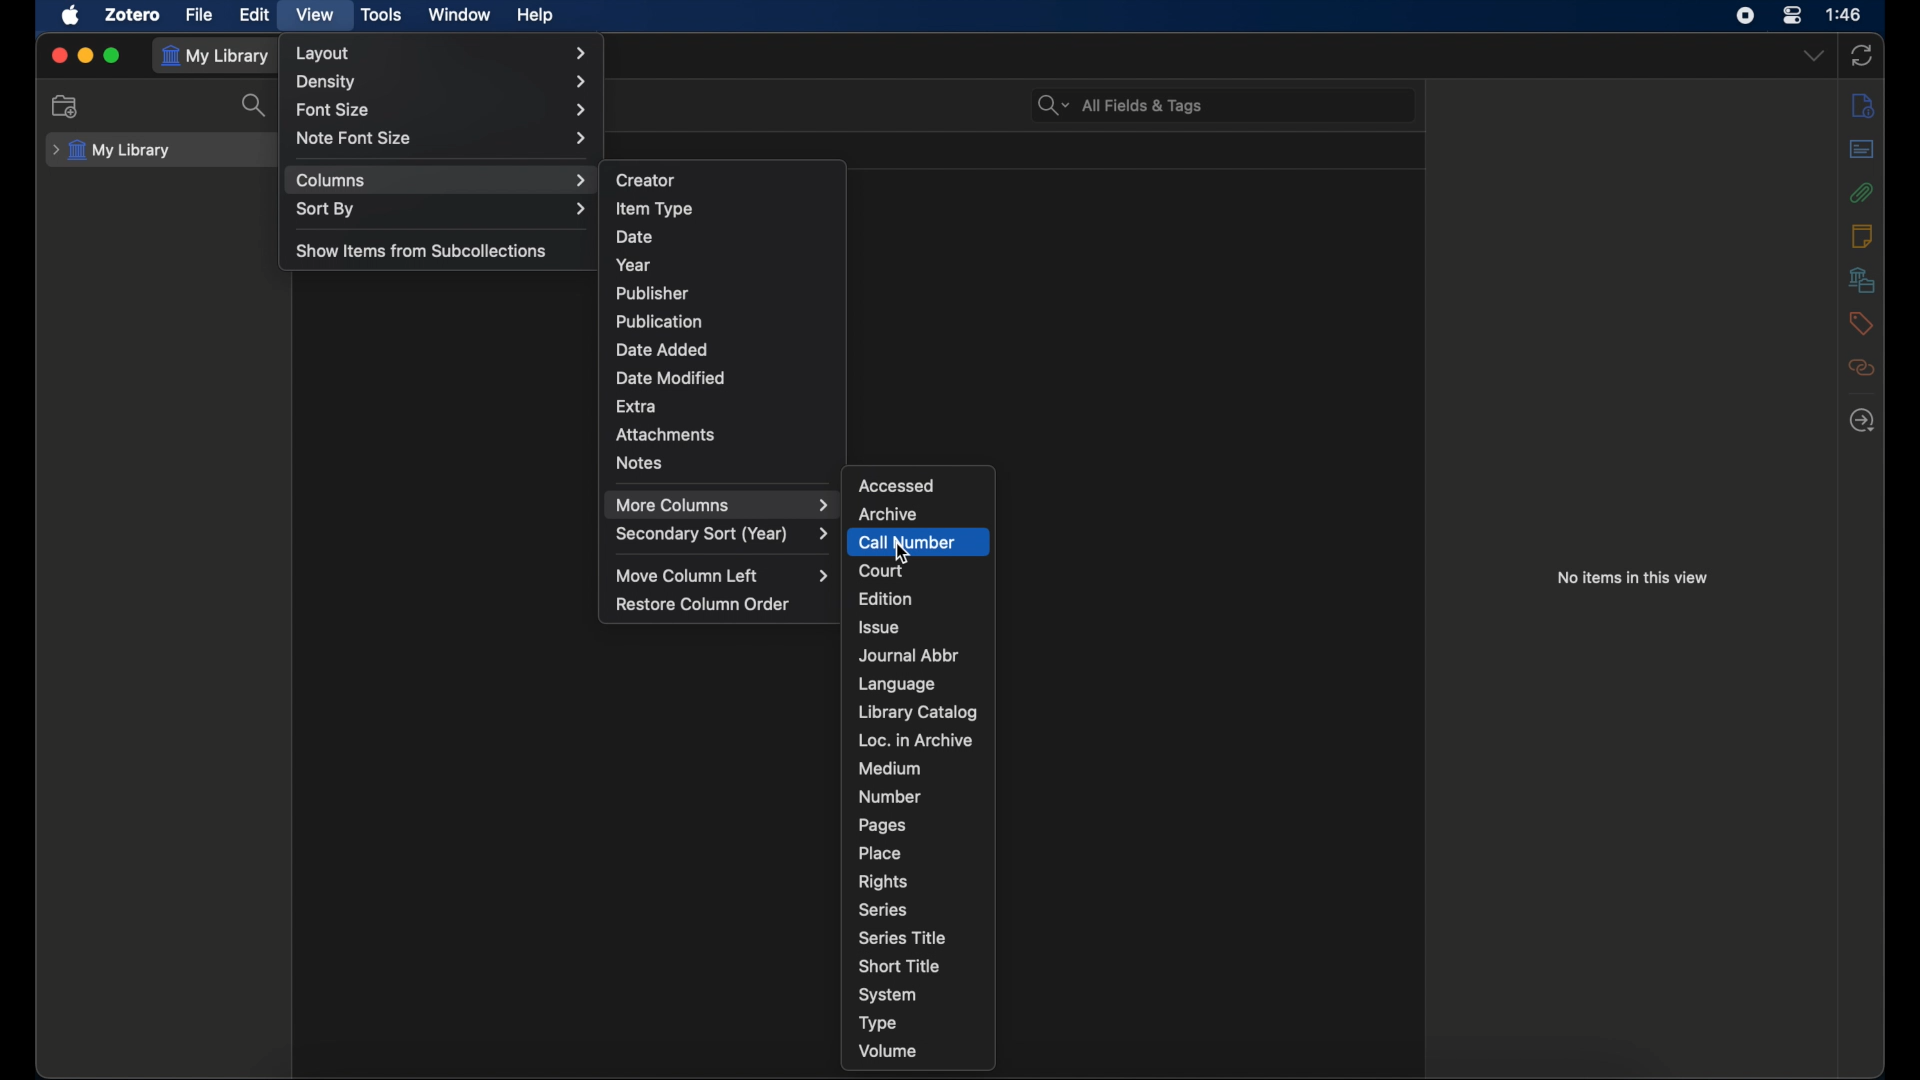 This screenshot has height=1080, width=1920. I want to click on medium, so click(890, 768).